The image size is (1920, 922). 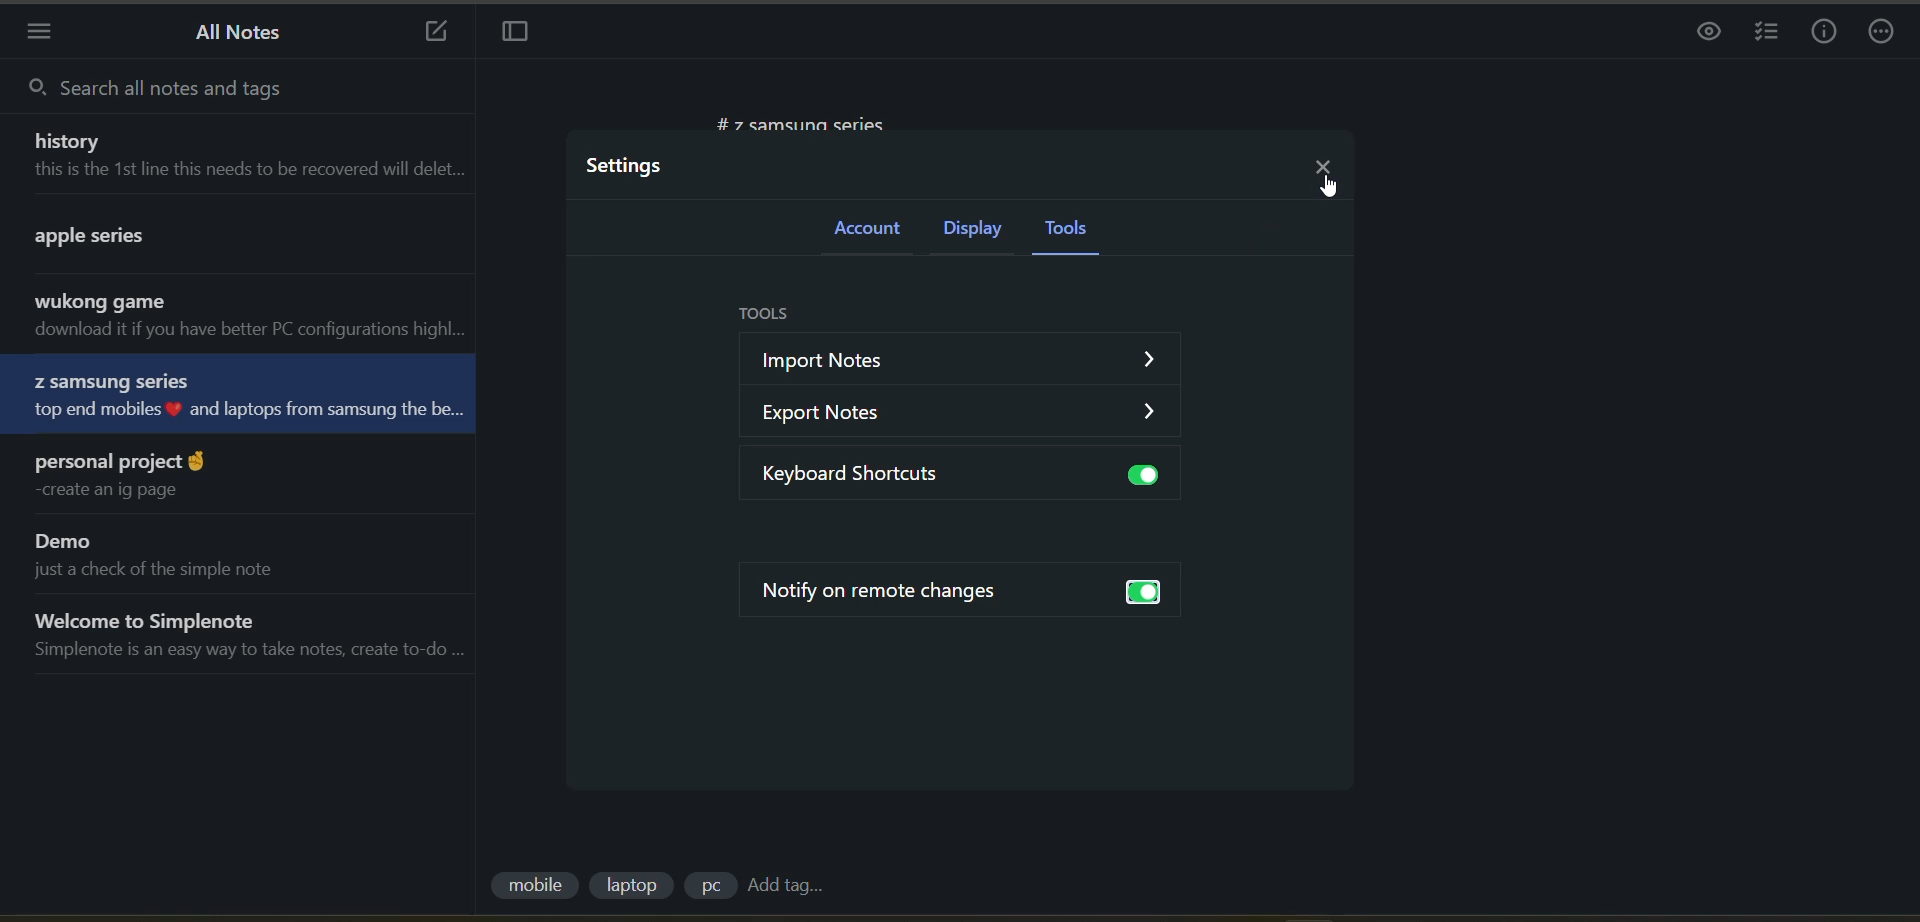 What do you see at coordinates (772, 314) in the screenshot?
I see `tools` at bounding box center [772, 314].